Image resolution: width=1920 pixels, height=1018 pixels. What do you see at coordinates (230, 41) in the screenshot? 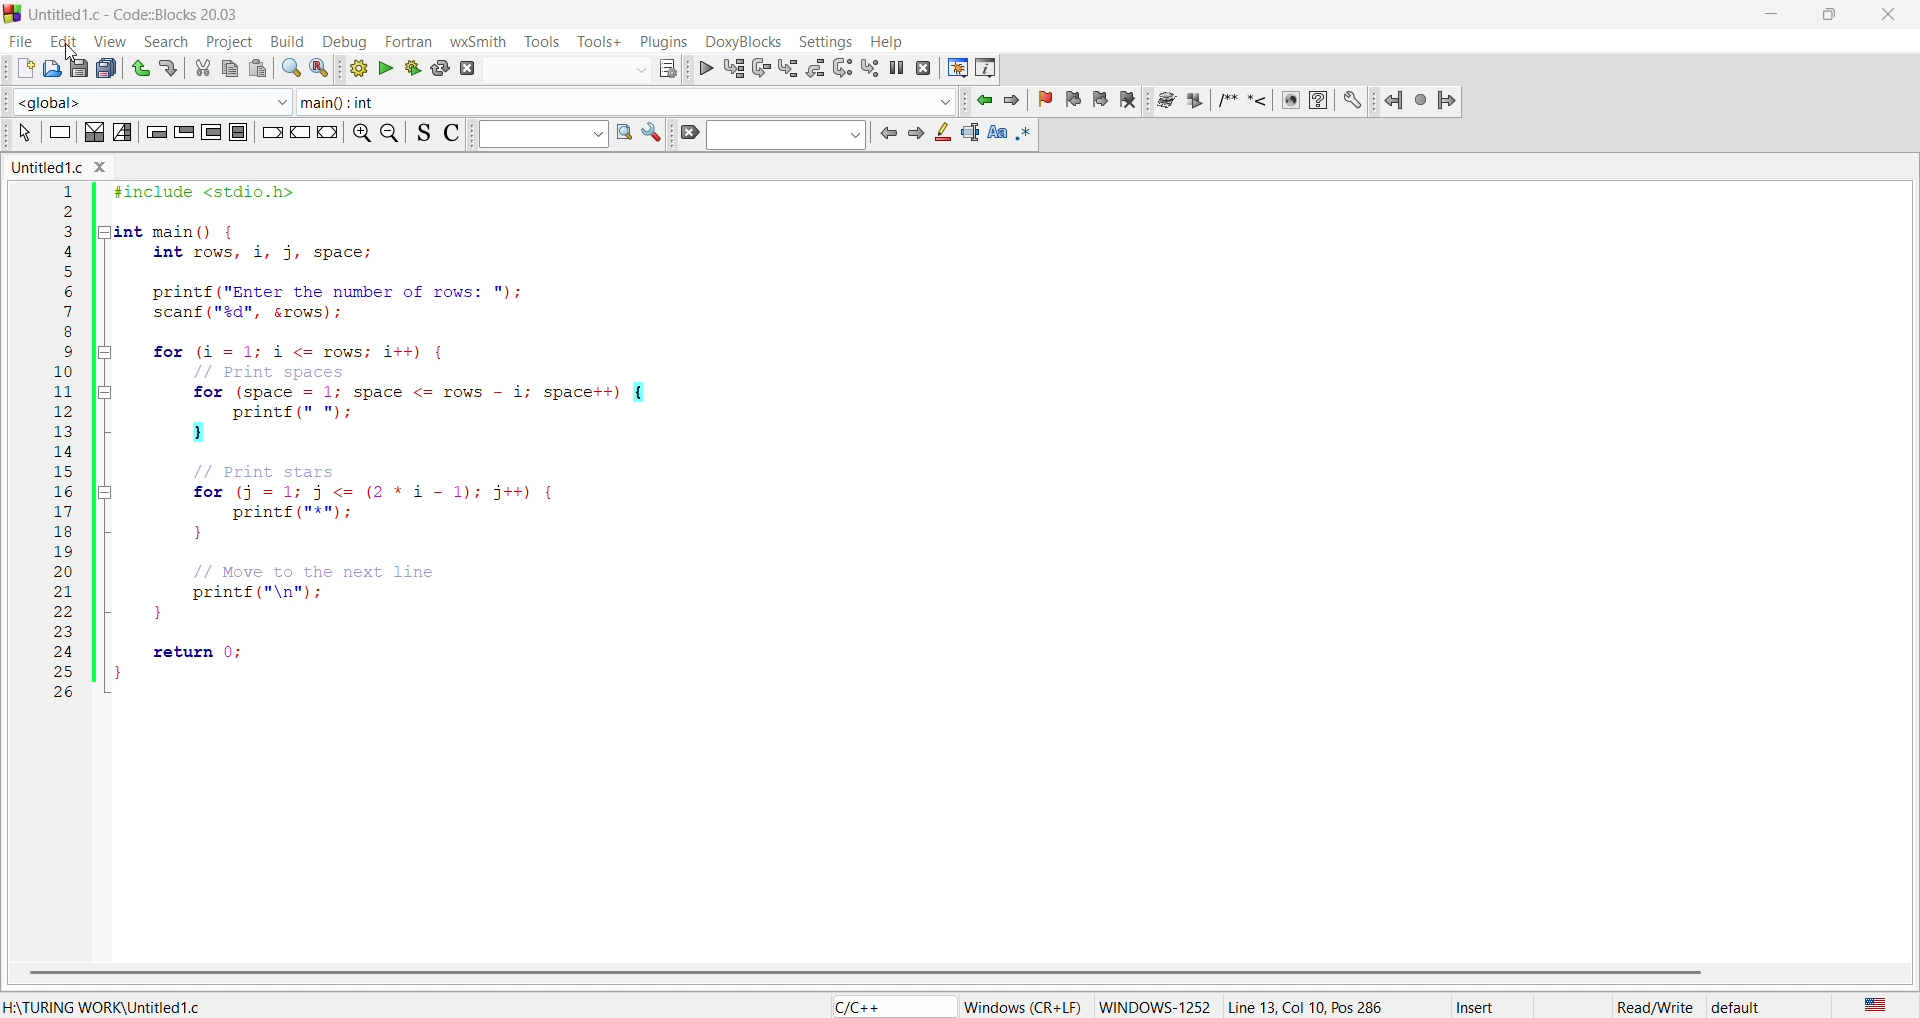
I see `project` at bounding box center [230, 41].